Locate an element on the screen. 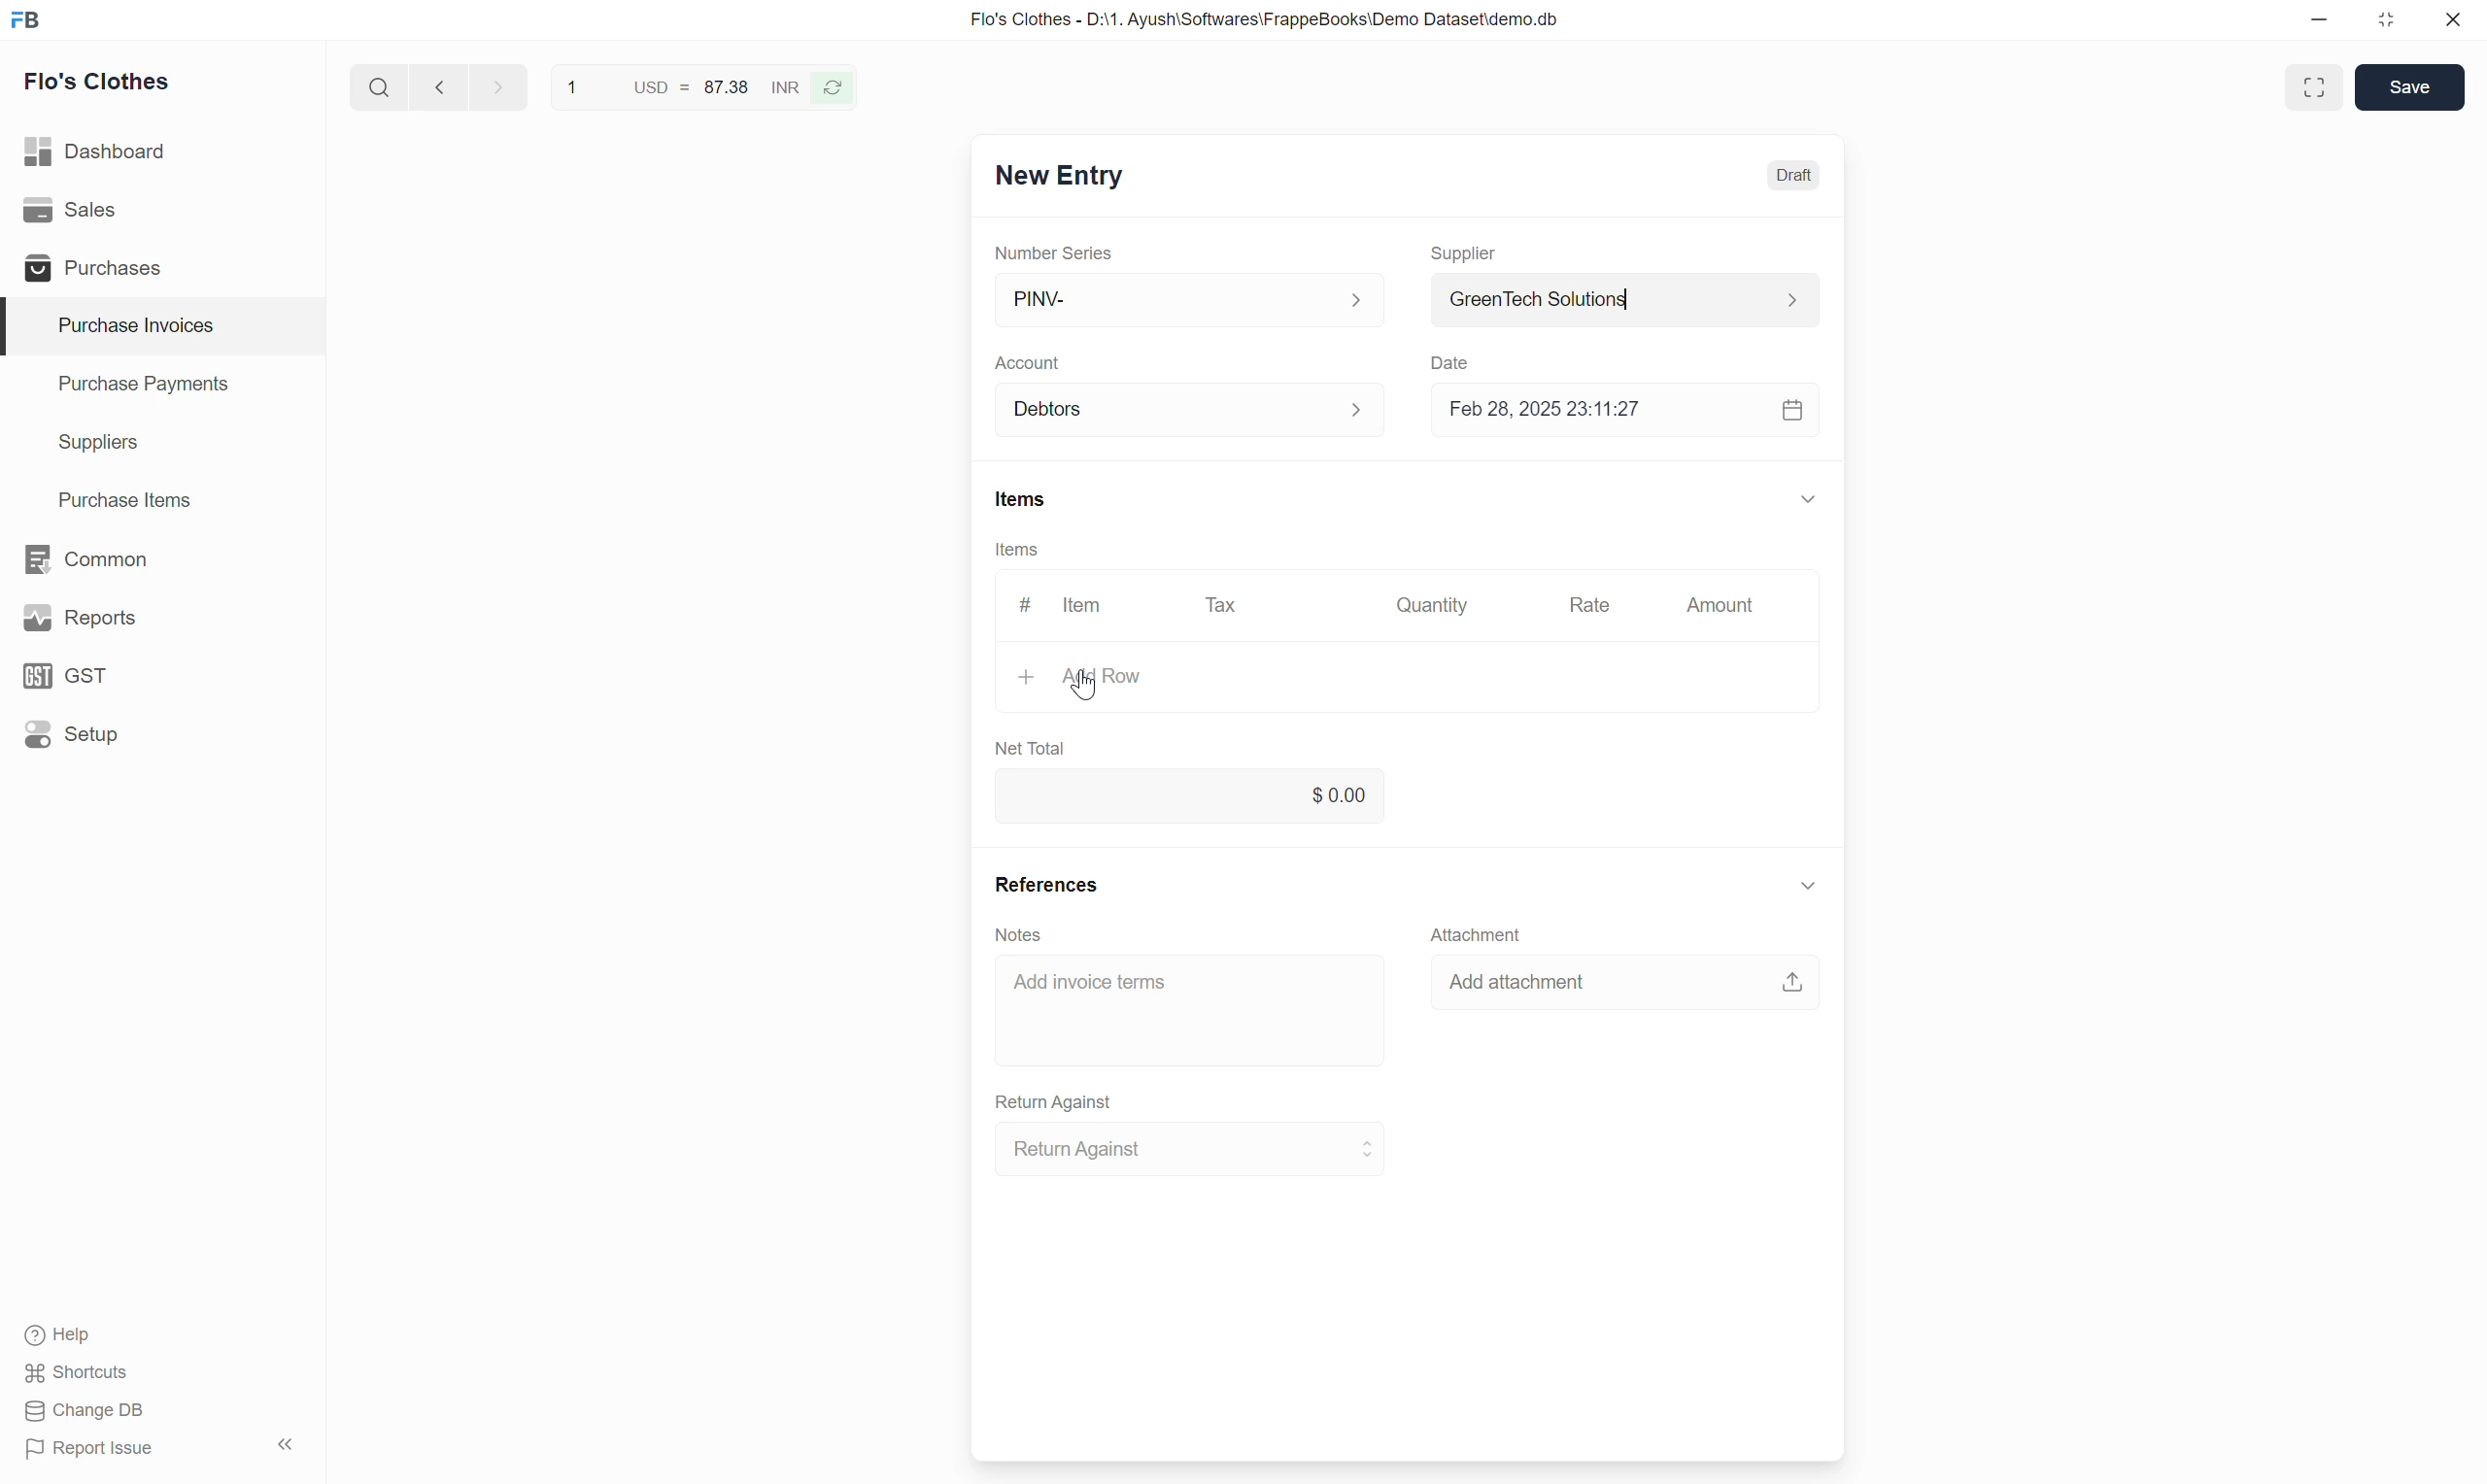 The height and width of the screenshot is (1484, 2487). Report Issue is located at coordinates (90, 1449).